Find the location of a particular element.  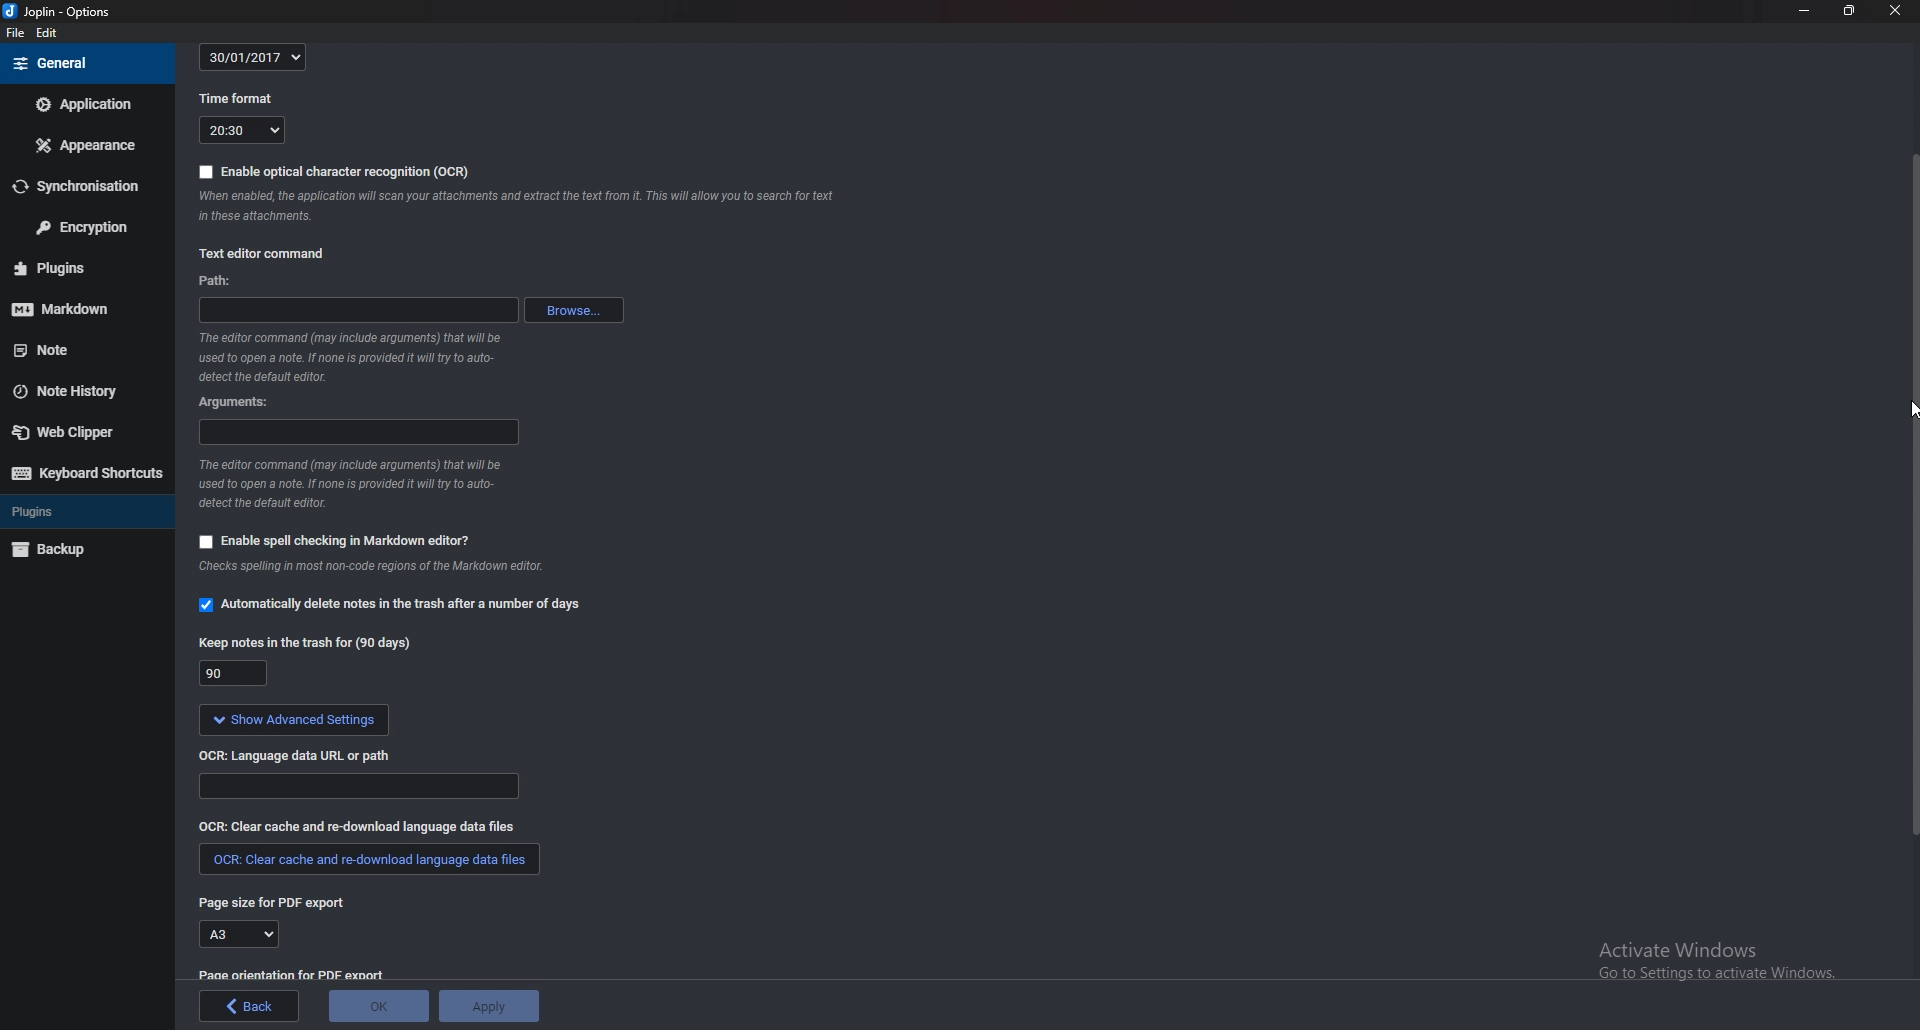

activate windows is located at coordinates (1719, 954).